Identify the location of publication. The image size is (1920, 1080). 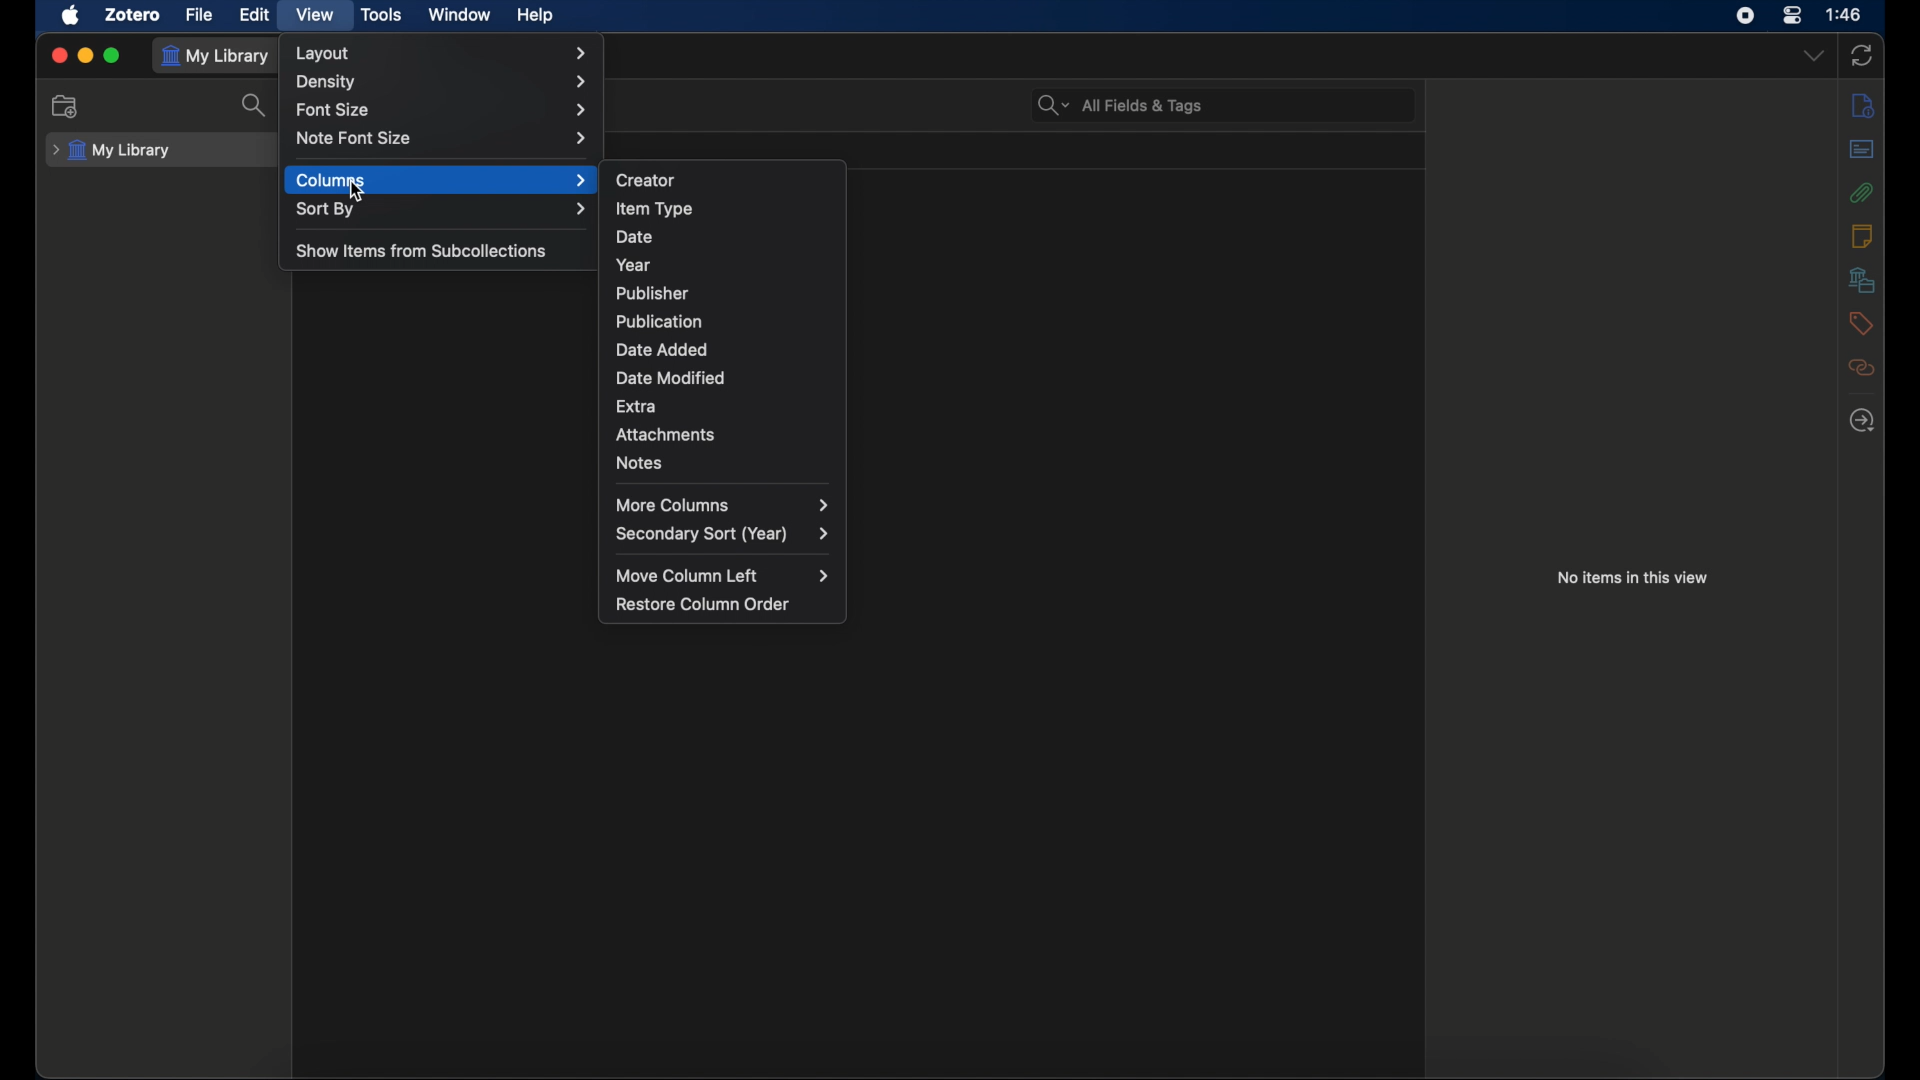
(658, 320).